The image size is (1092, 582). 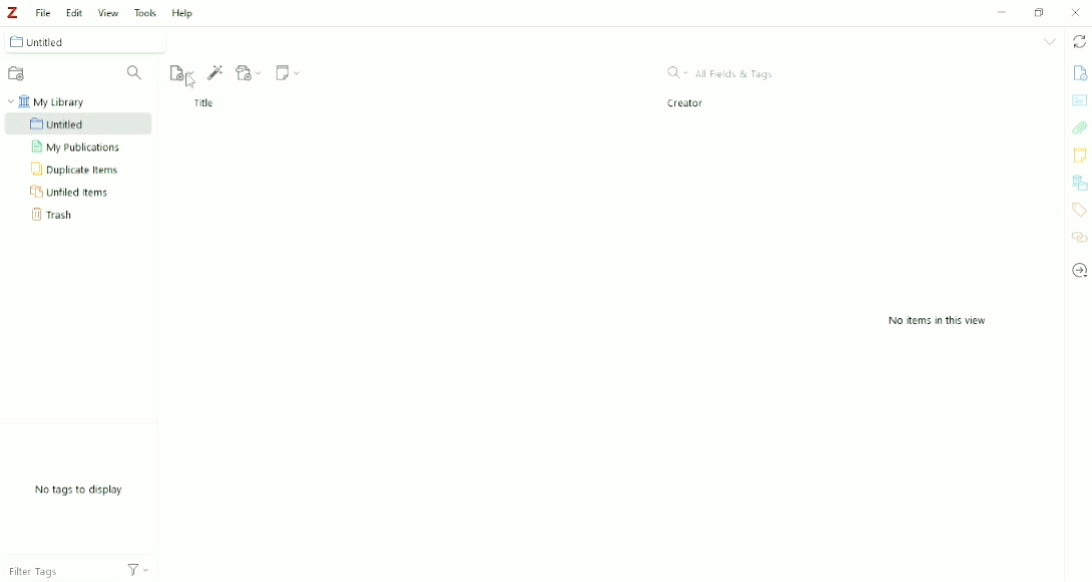 I want to click on Abstract, so click(x=1079, y=100).